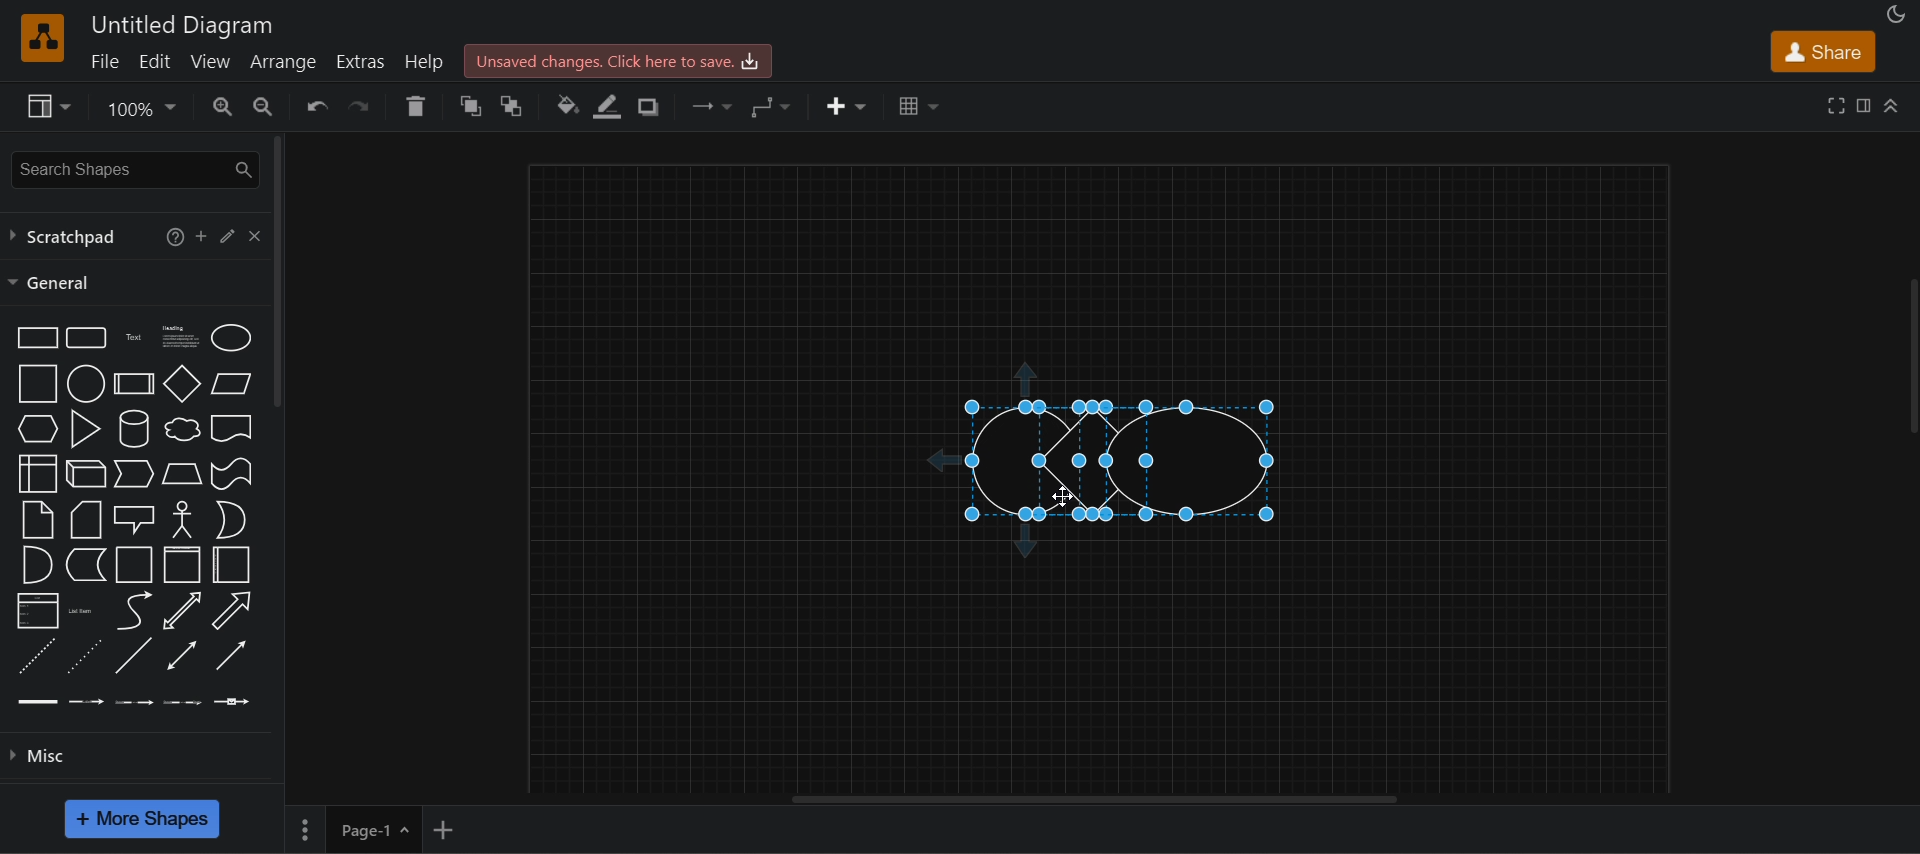 Image resolution: width=1920 pixels, height=854 pixels. What do you see at coordinates (84, 336) in the screenshot?
I see `rounded rectangle` at bounding box center [84, 336].